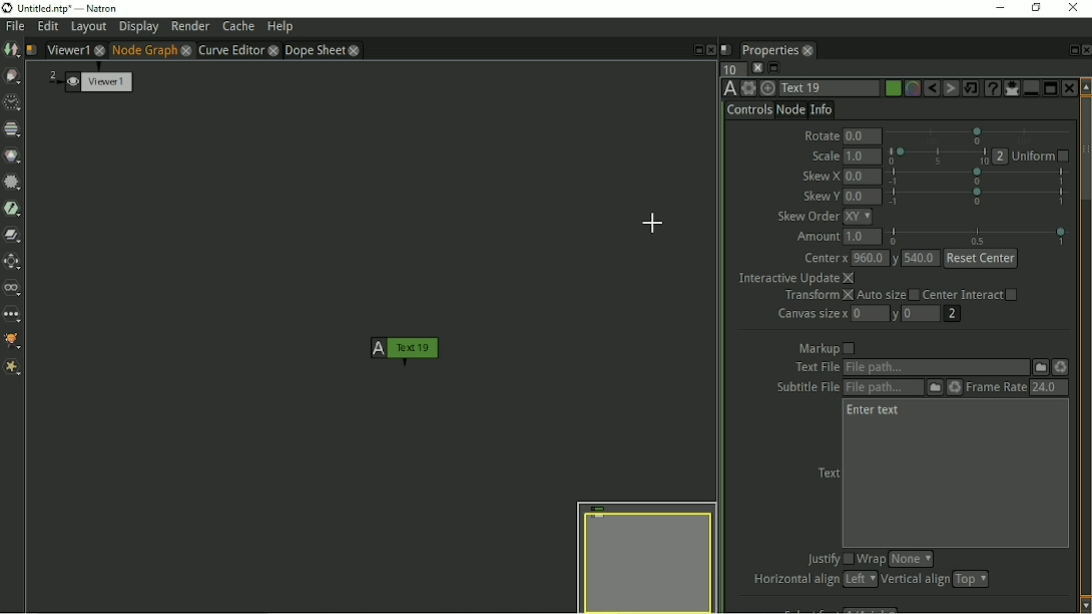  I want to click on Cache, so click(238, 26).